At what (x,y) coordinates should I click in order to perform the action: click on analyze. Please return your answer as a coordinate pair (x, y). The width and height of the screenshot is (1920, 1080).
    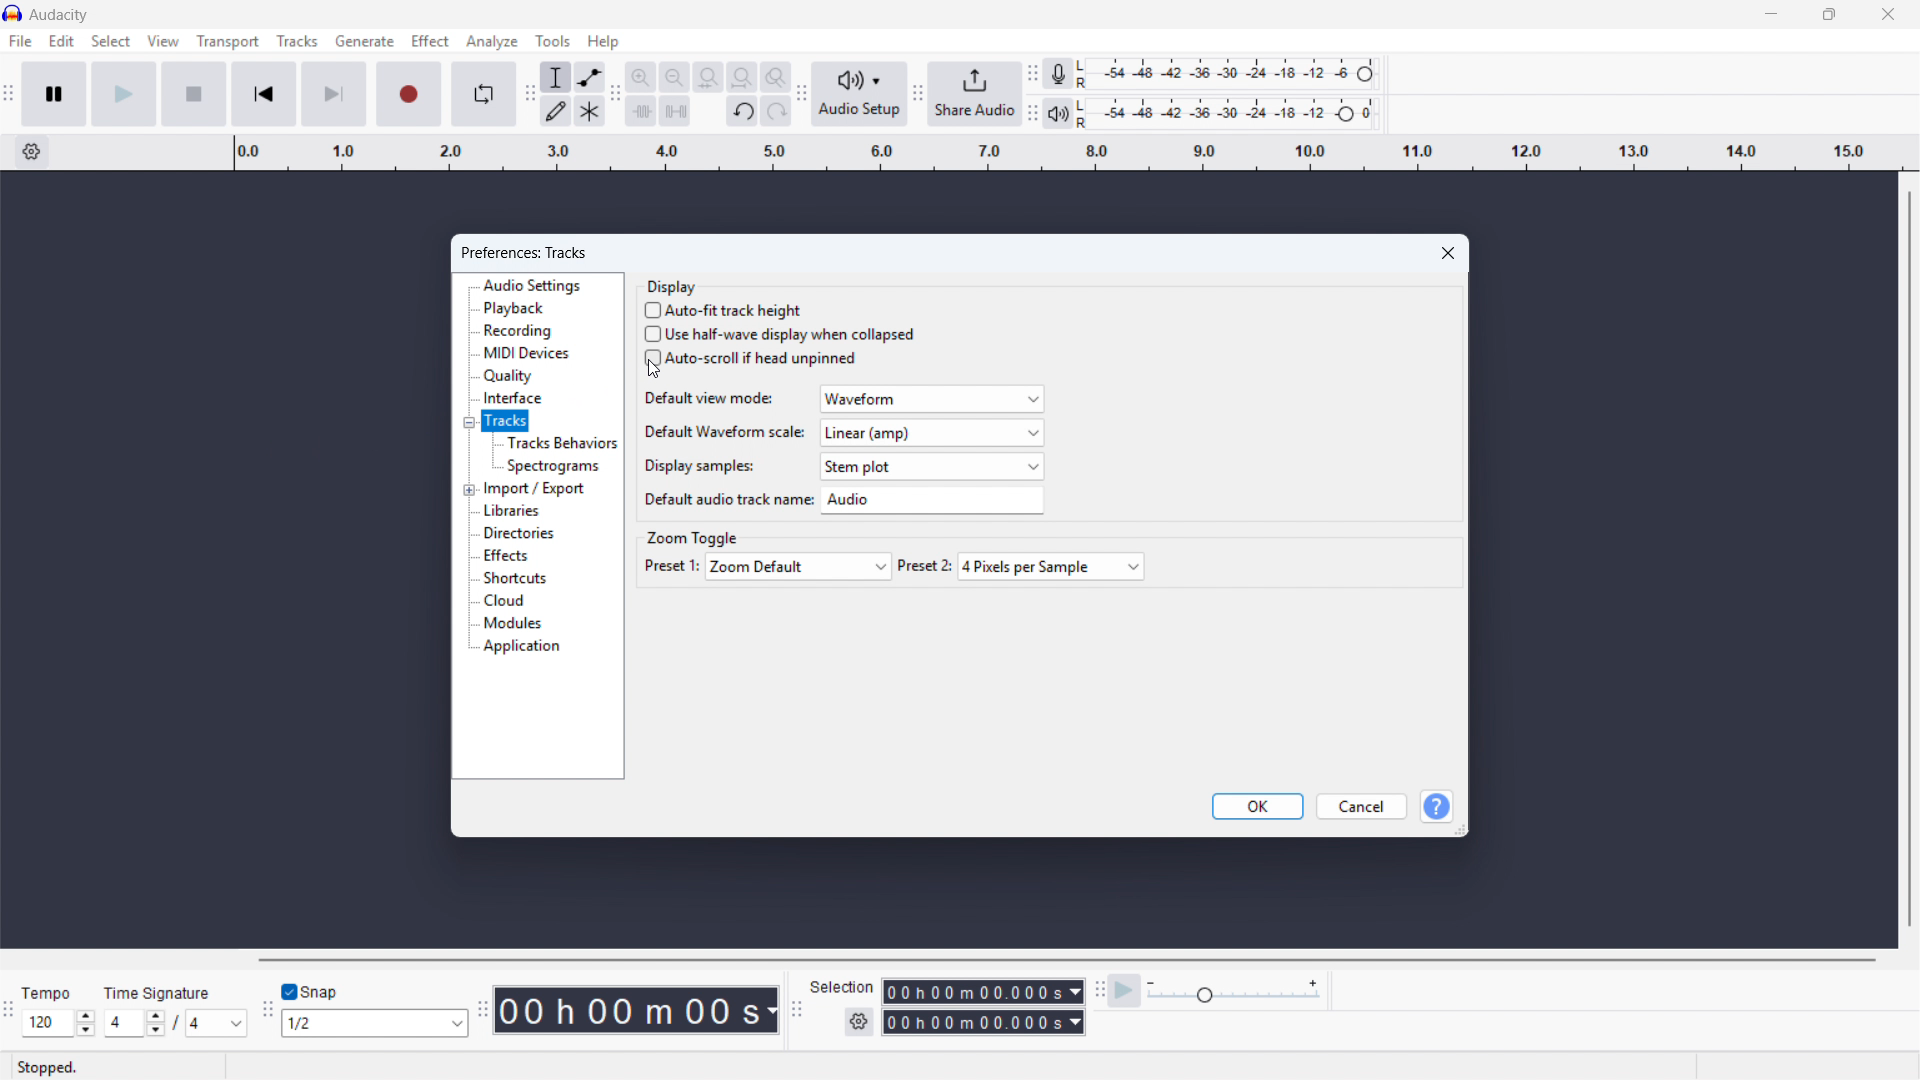
    Looking at the image, I should click on (493, 41).